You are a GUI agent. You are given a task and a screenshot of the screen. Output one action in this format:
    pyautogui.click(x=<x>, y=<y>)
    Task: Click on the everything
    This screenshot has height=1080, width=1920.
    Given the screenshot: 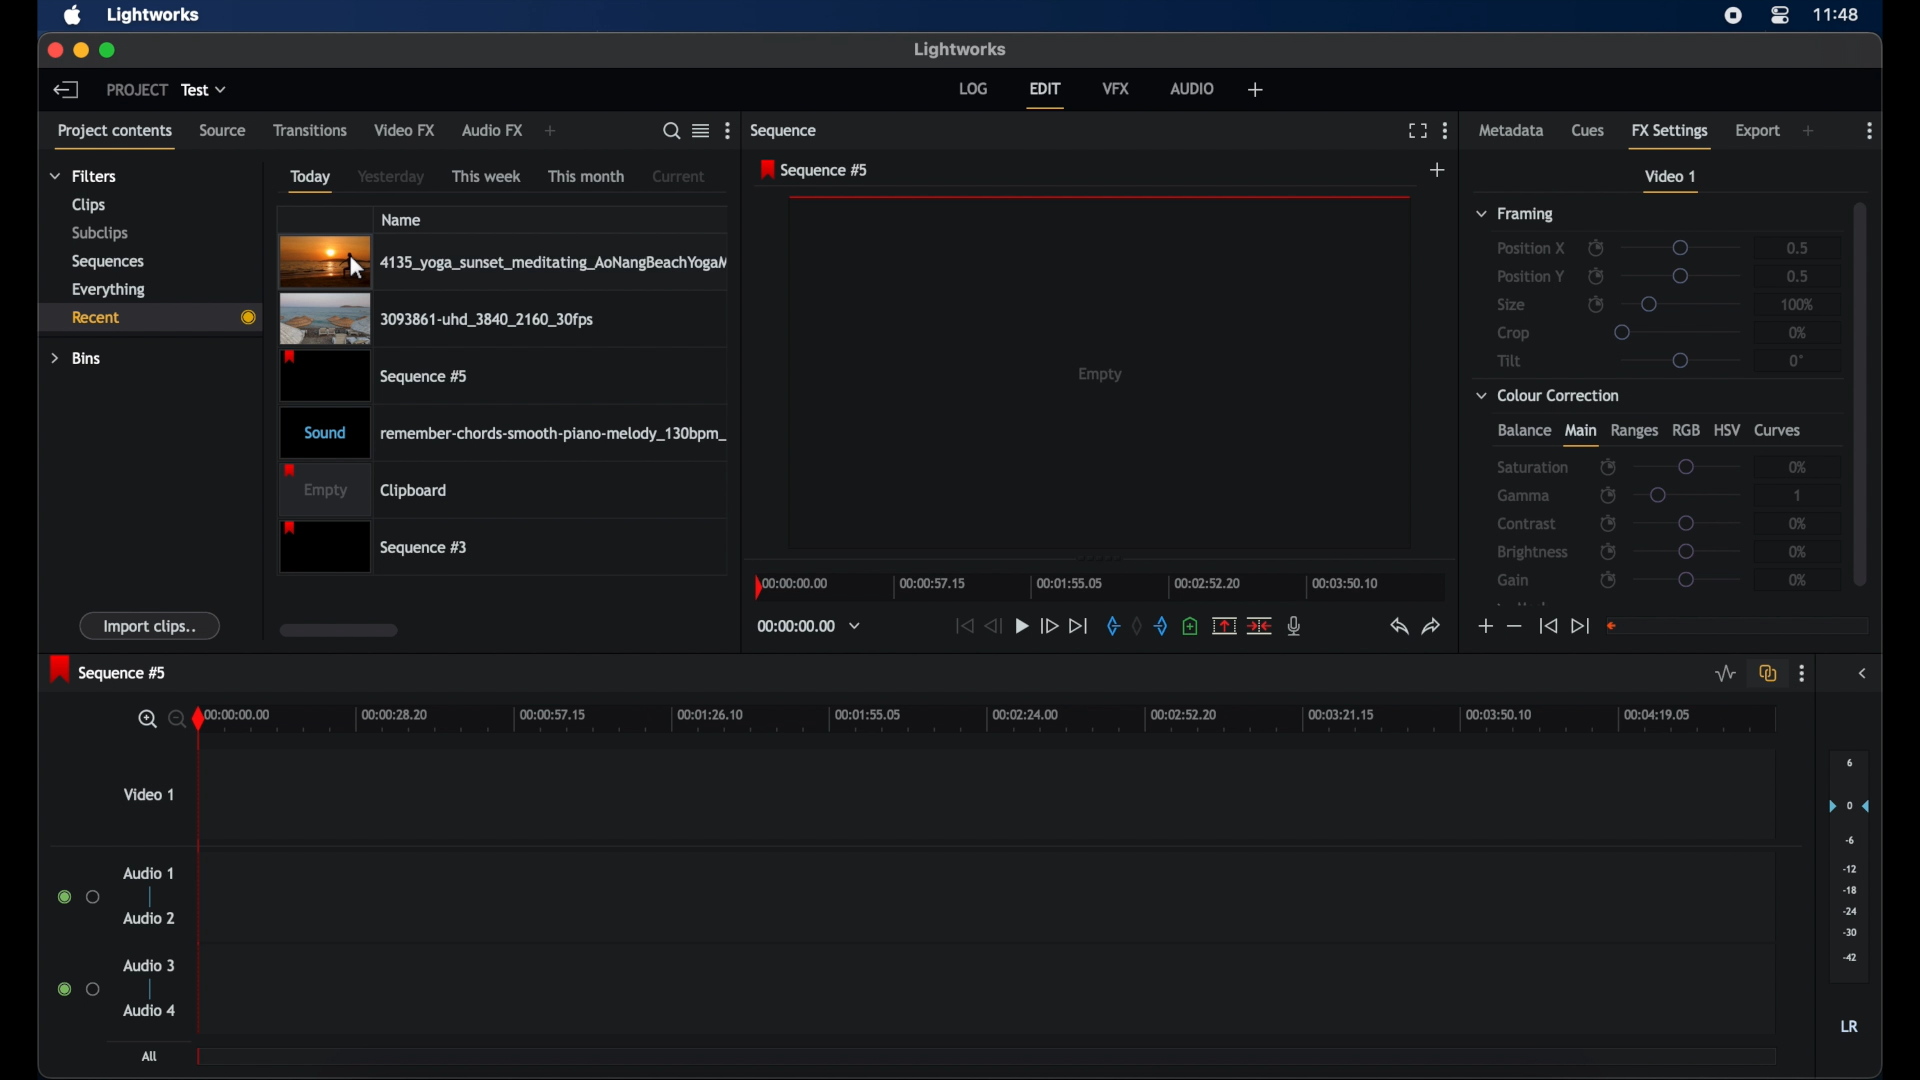 What is the action you would take?
    pyautogui.click(x=109, y=289)
    